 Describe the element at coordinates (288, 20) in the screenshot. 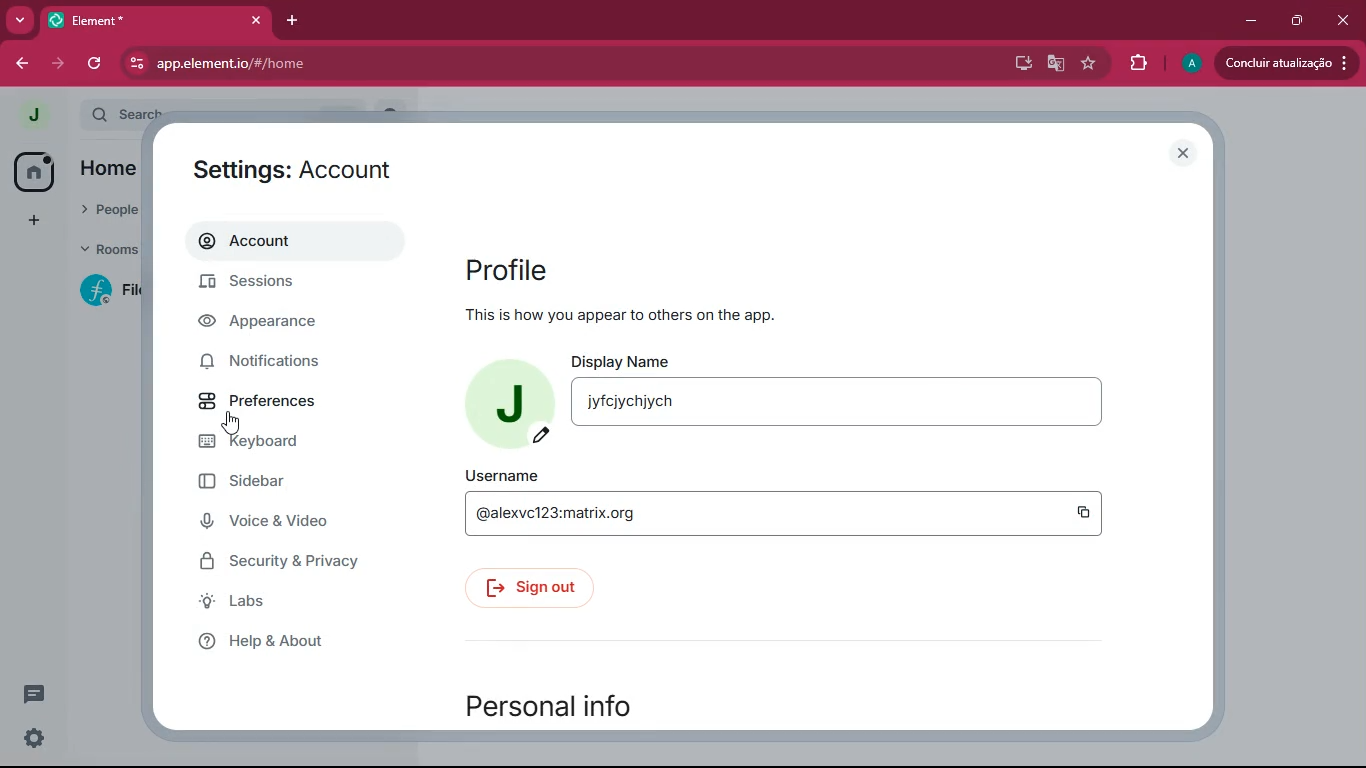

I see `add tab` at that location.